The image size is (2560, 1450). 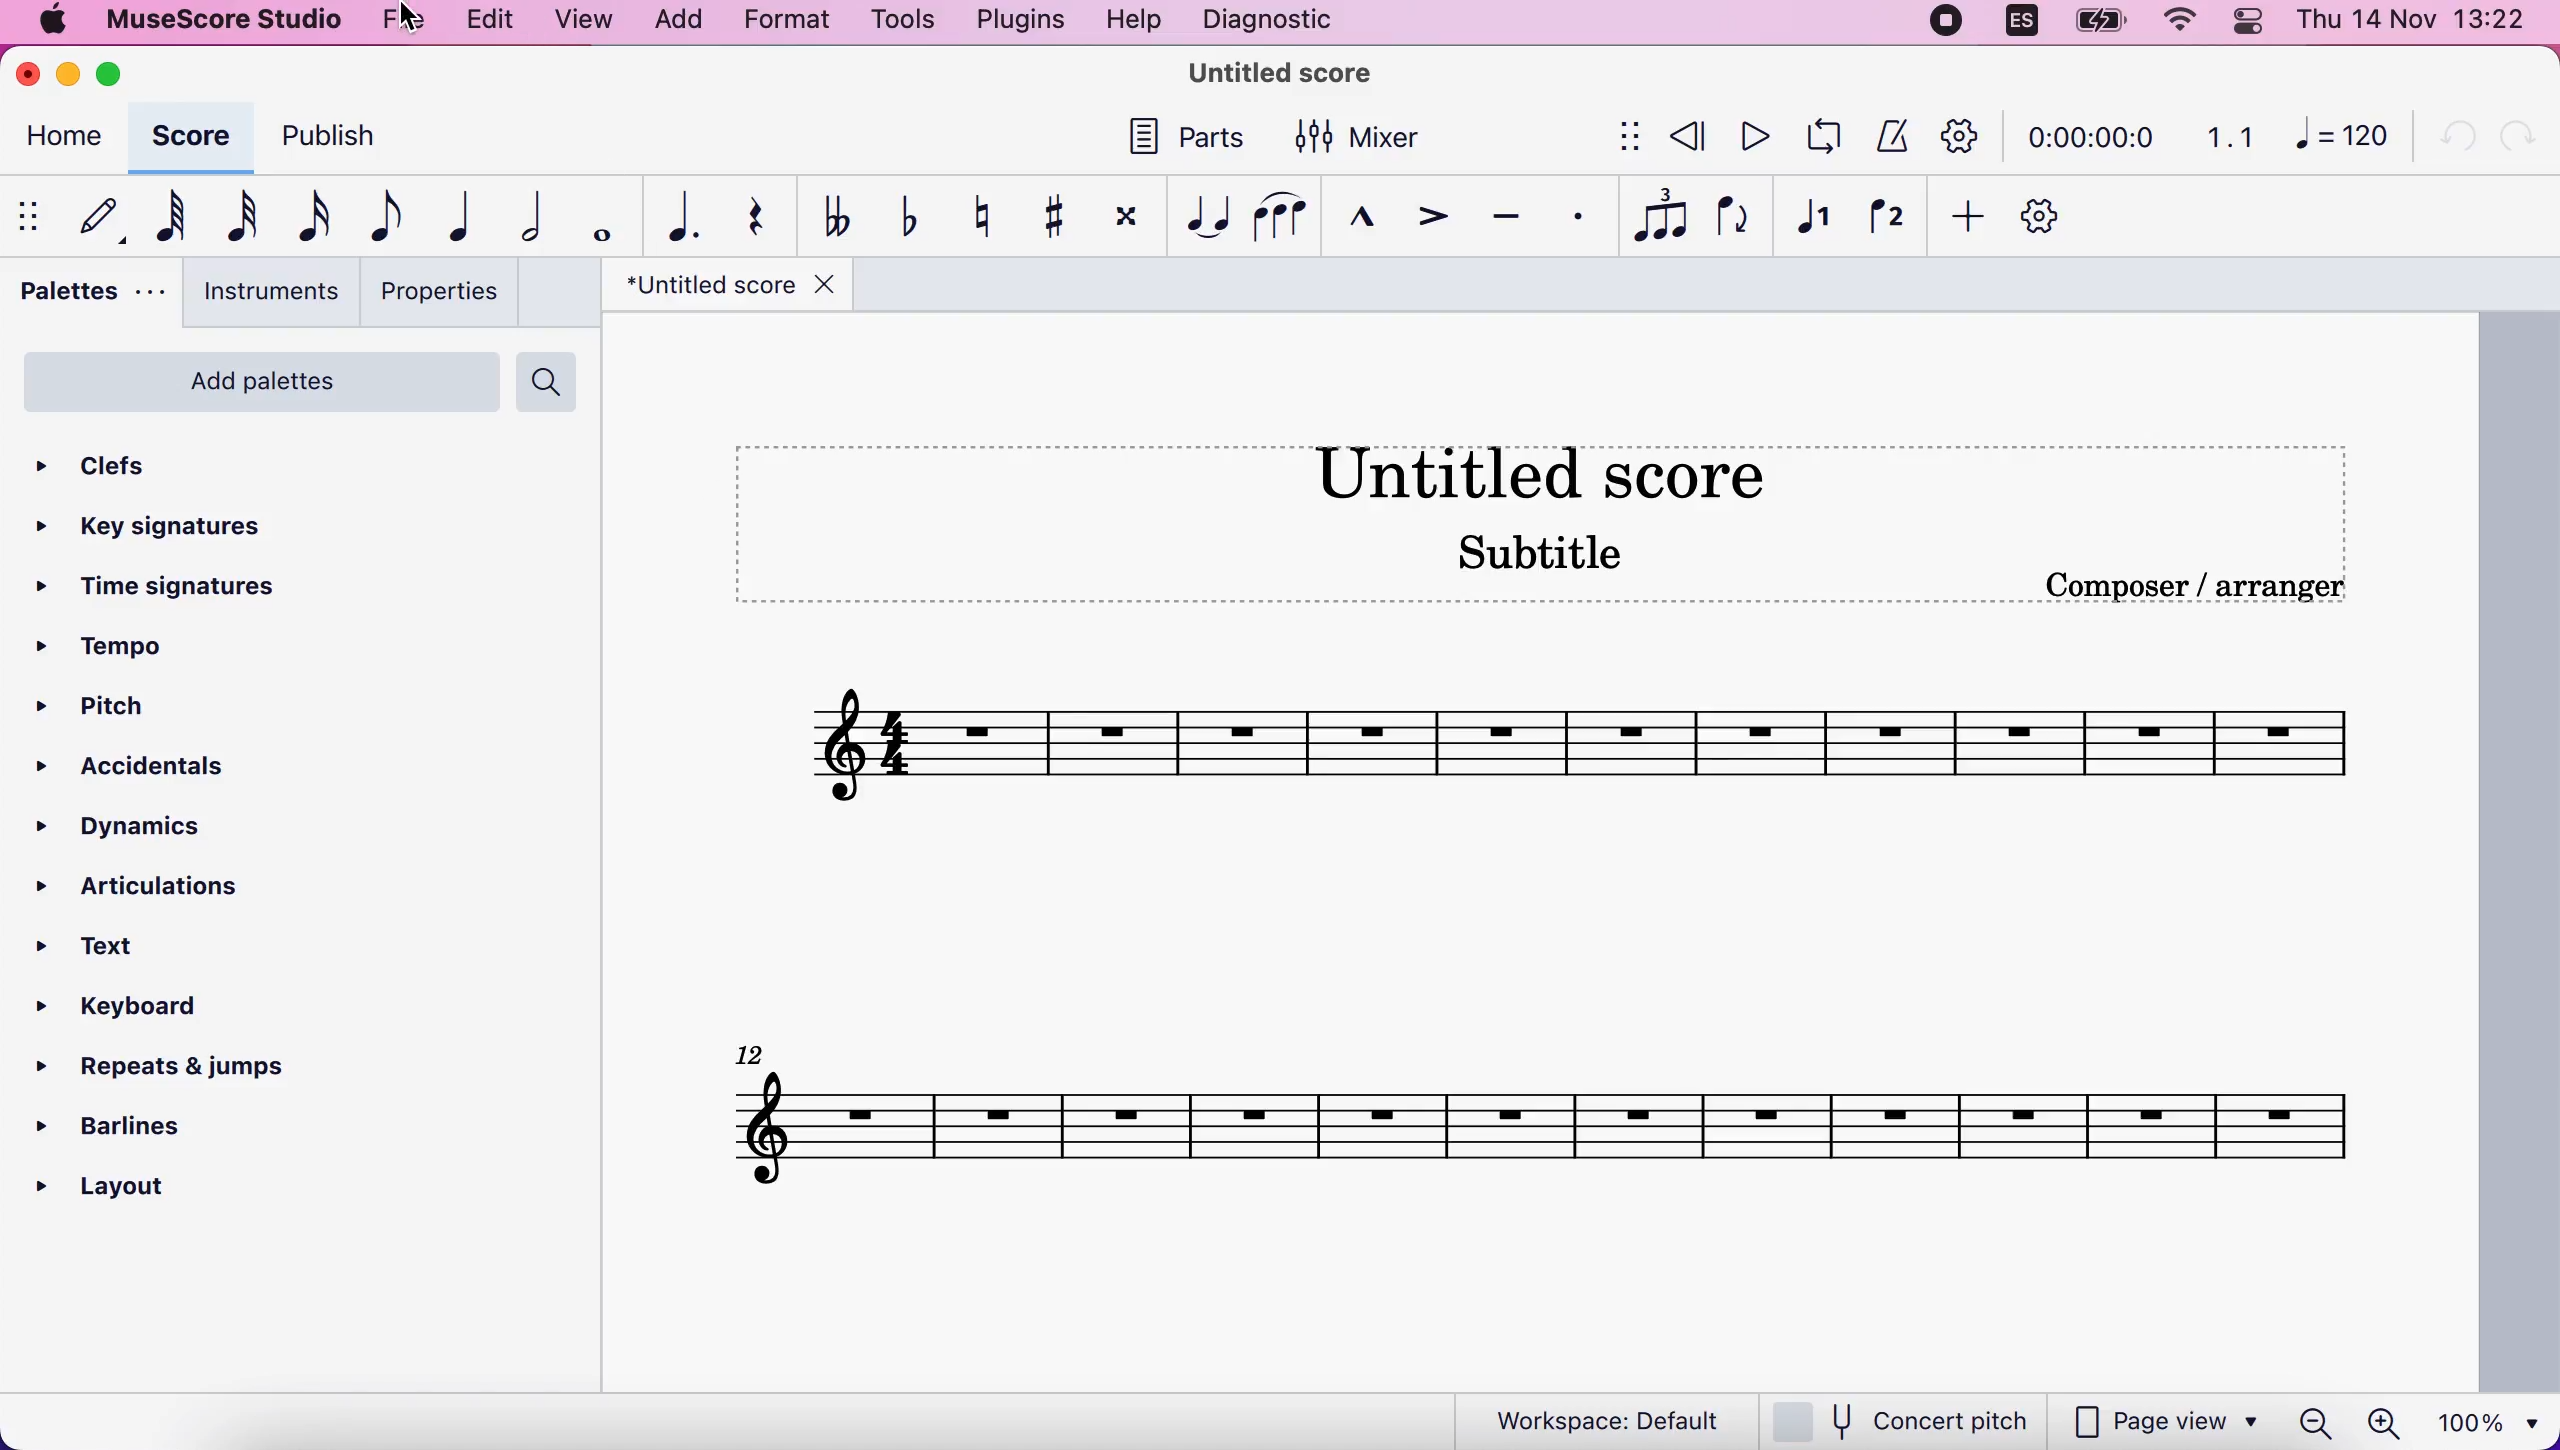 What do you see at coordinates (2096, 23) in the screenshot?
I see `battery` at bounding box center [2096, 23].